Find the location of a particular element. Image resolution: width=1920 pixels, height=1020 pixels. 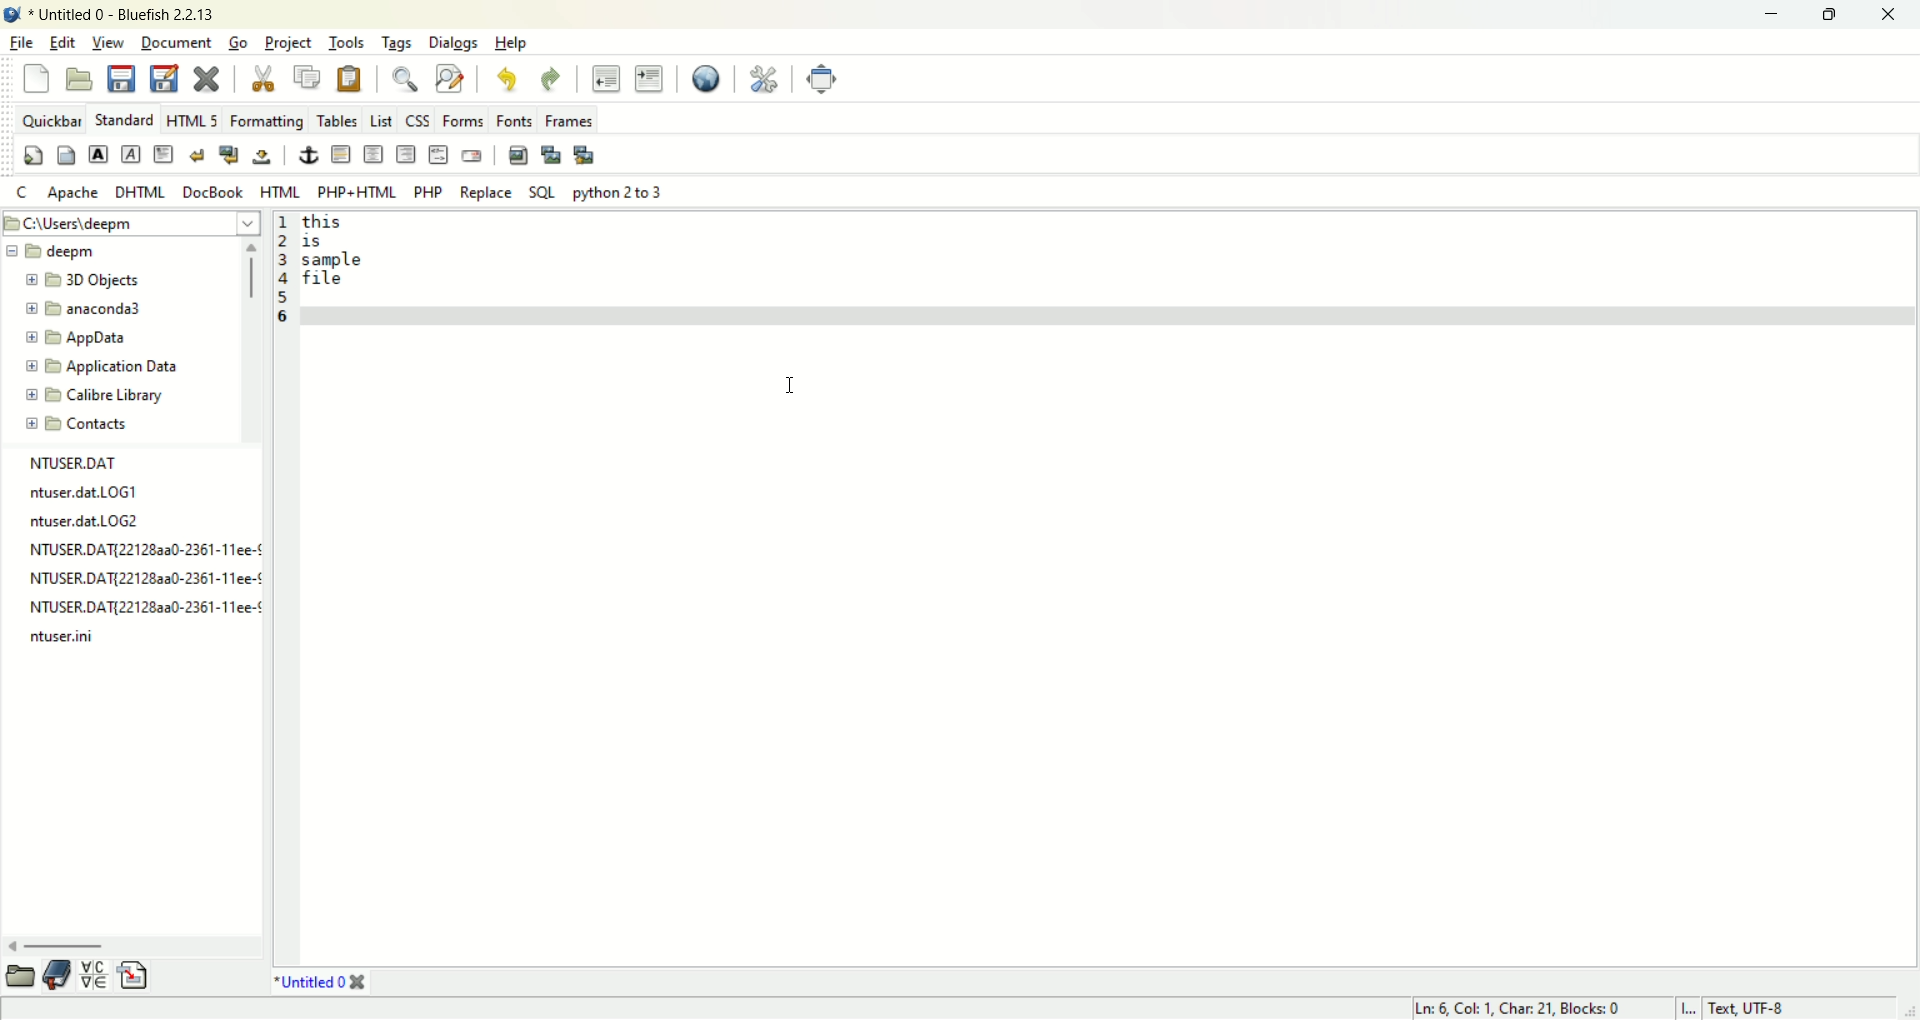

HTML is located at coordinates (282, 192).